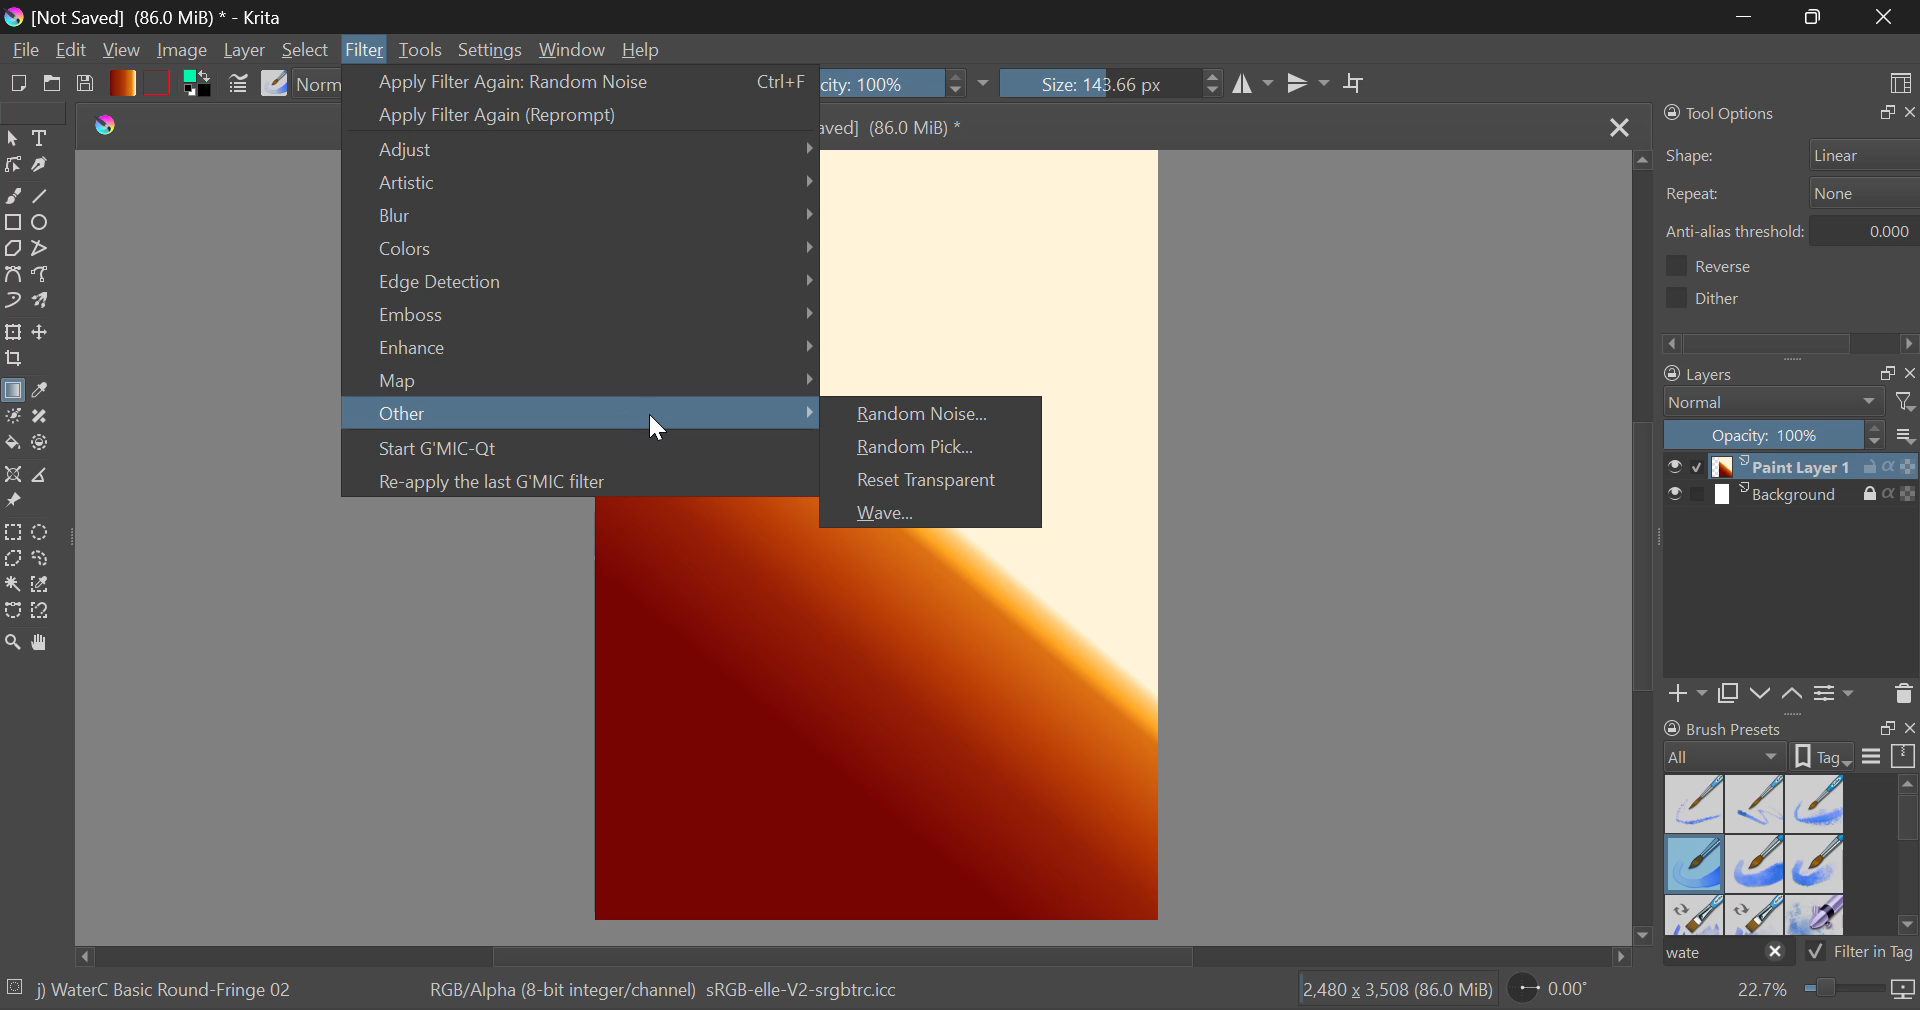 This screenshot has height=1010, width=1920. What do you see at coordinates (305, 48) in the screenshot?
I see `Select` at bounding box center [305, 48].